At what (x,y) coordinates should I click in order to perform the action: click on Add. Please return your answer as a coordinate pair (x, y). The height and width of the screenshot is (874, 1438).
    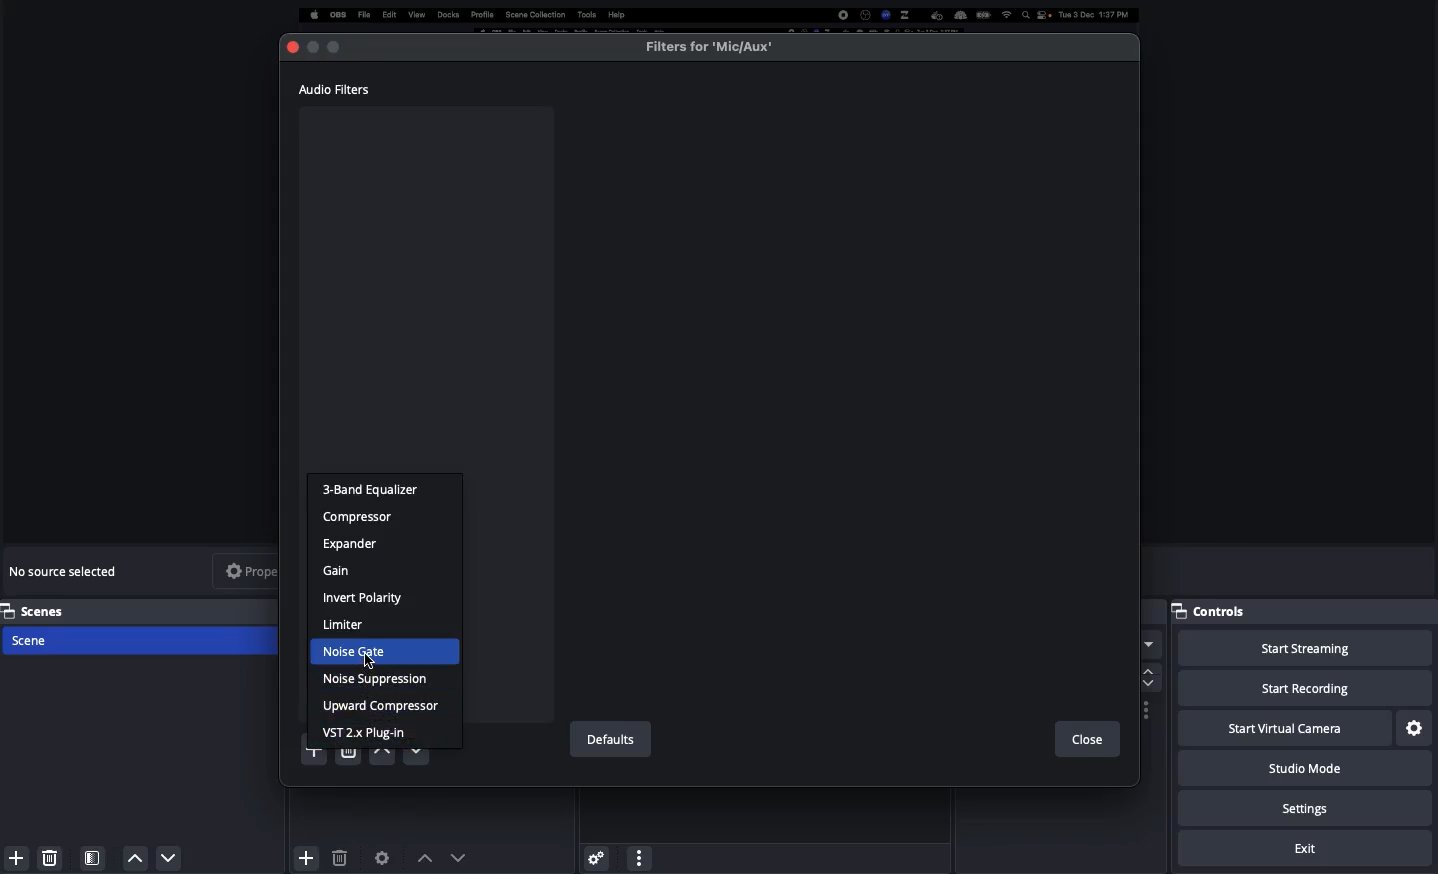
    Looking at the image, I should click on (305, 758).